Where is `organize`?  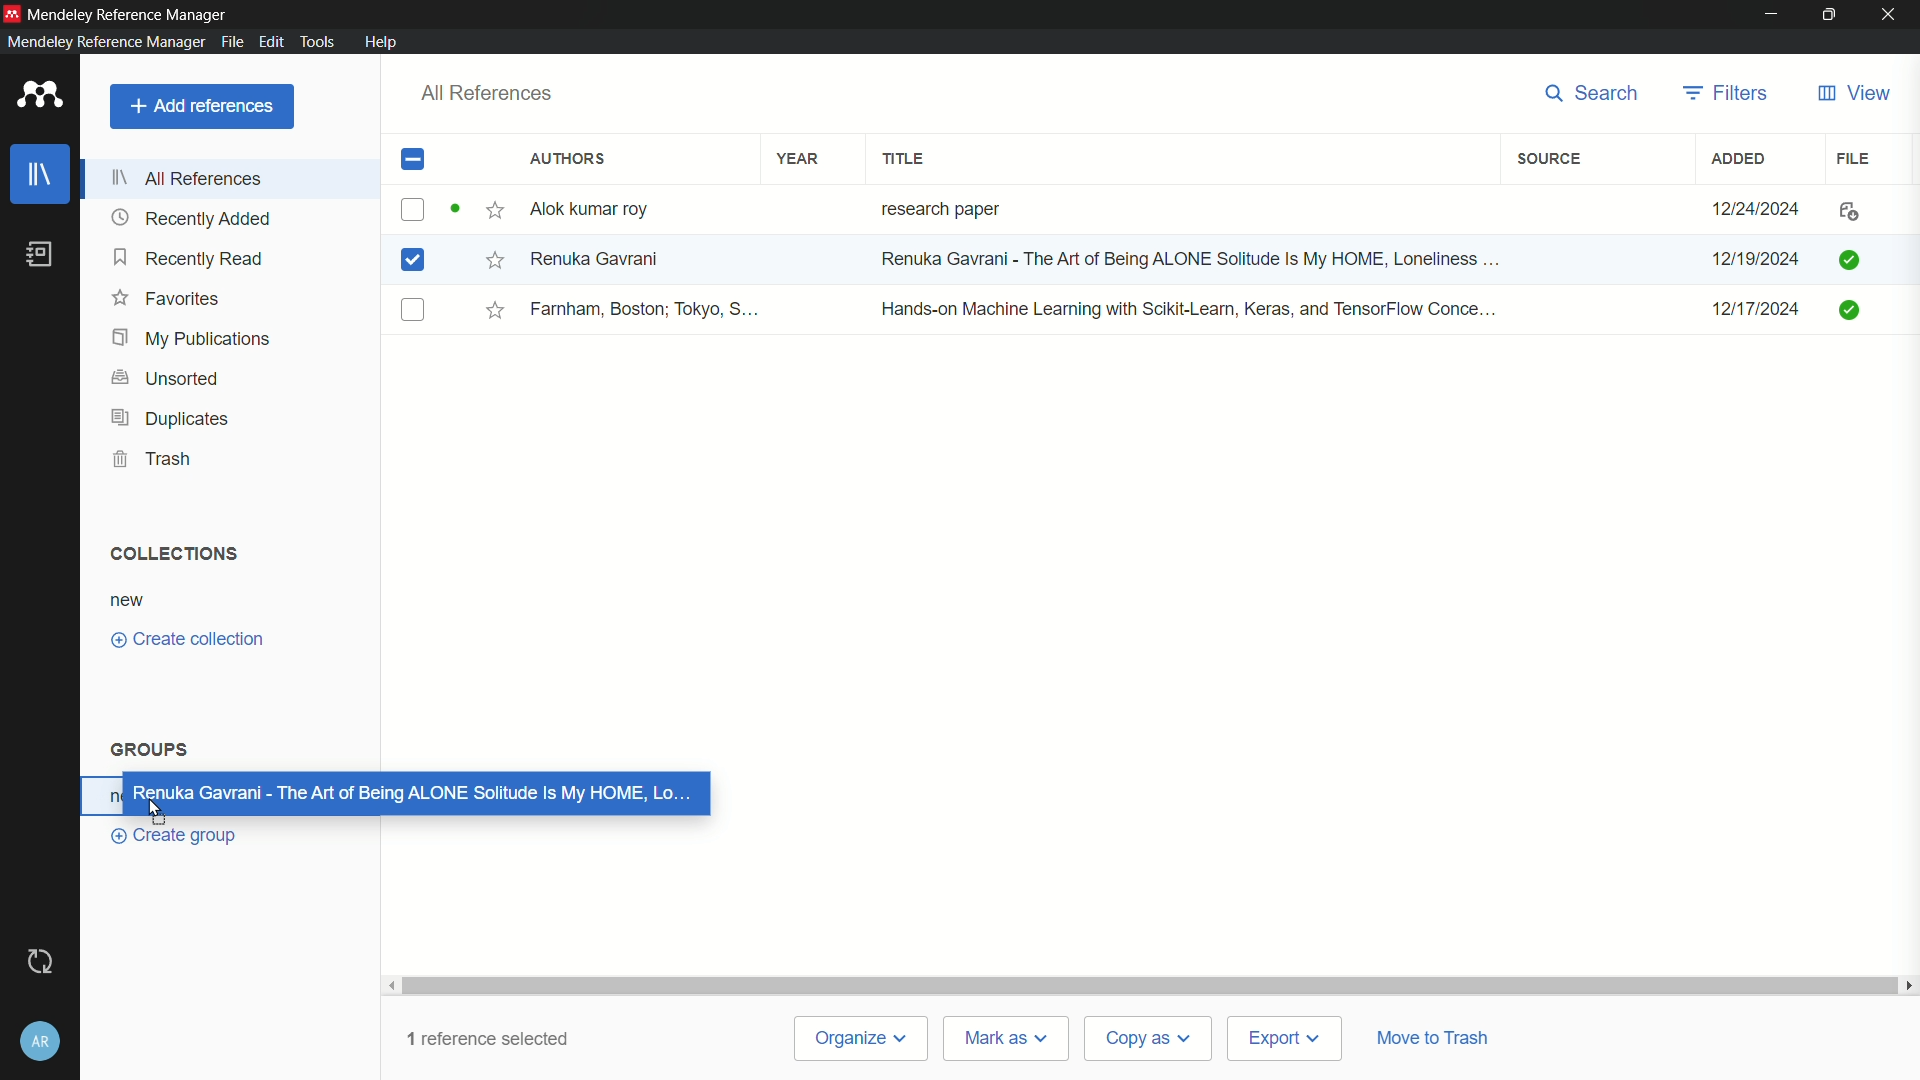
organize is located at coordinates (866, 1038).